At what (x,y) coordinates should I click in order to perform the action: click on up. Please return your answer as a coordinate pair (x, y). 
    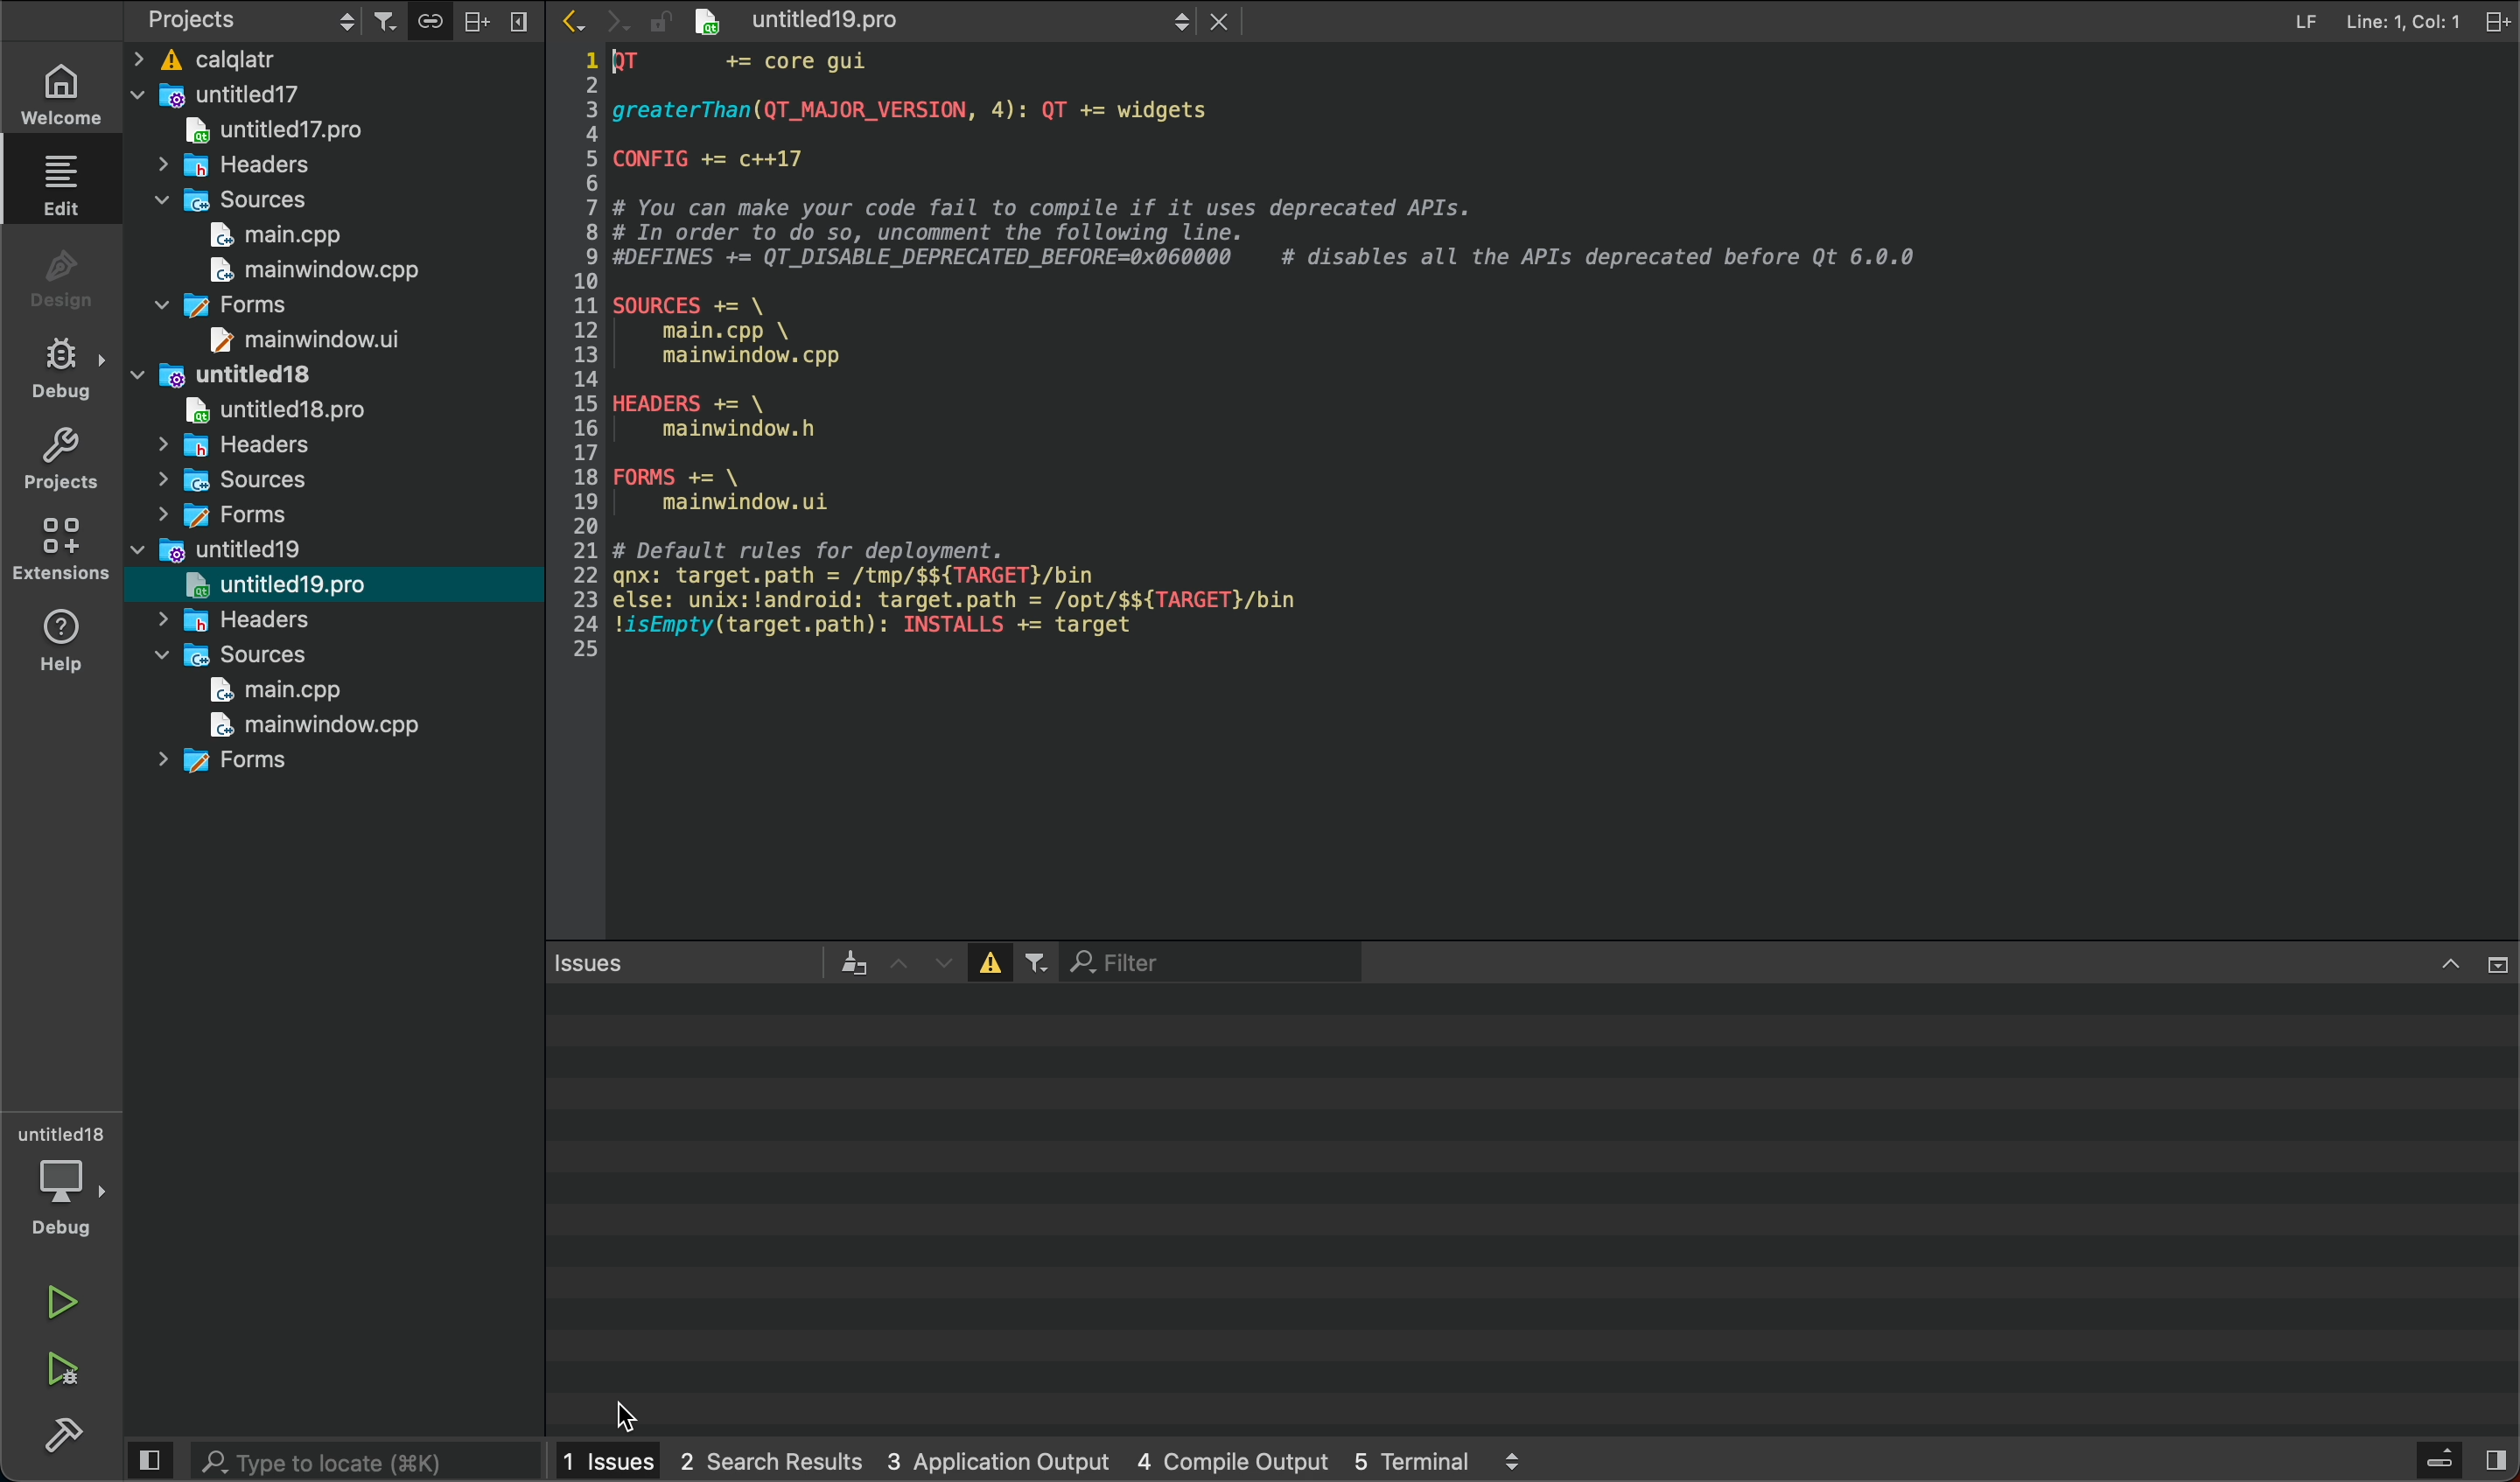
    Looking at the image, I should click on (2438, 962).